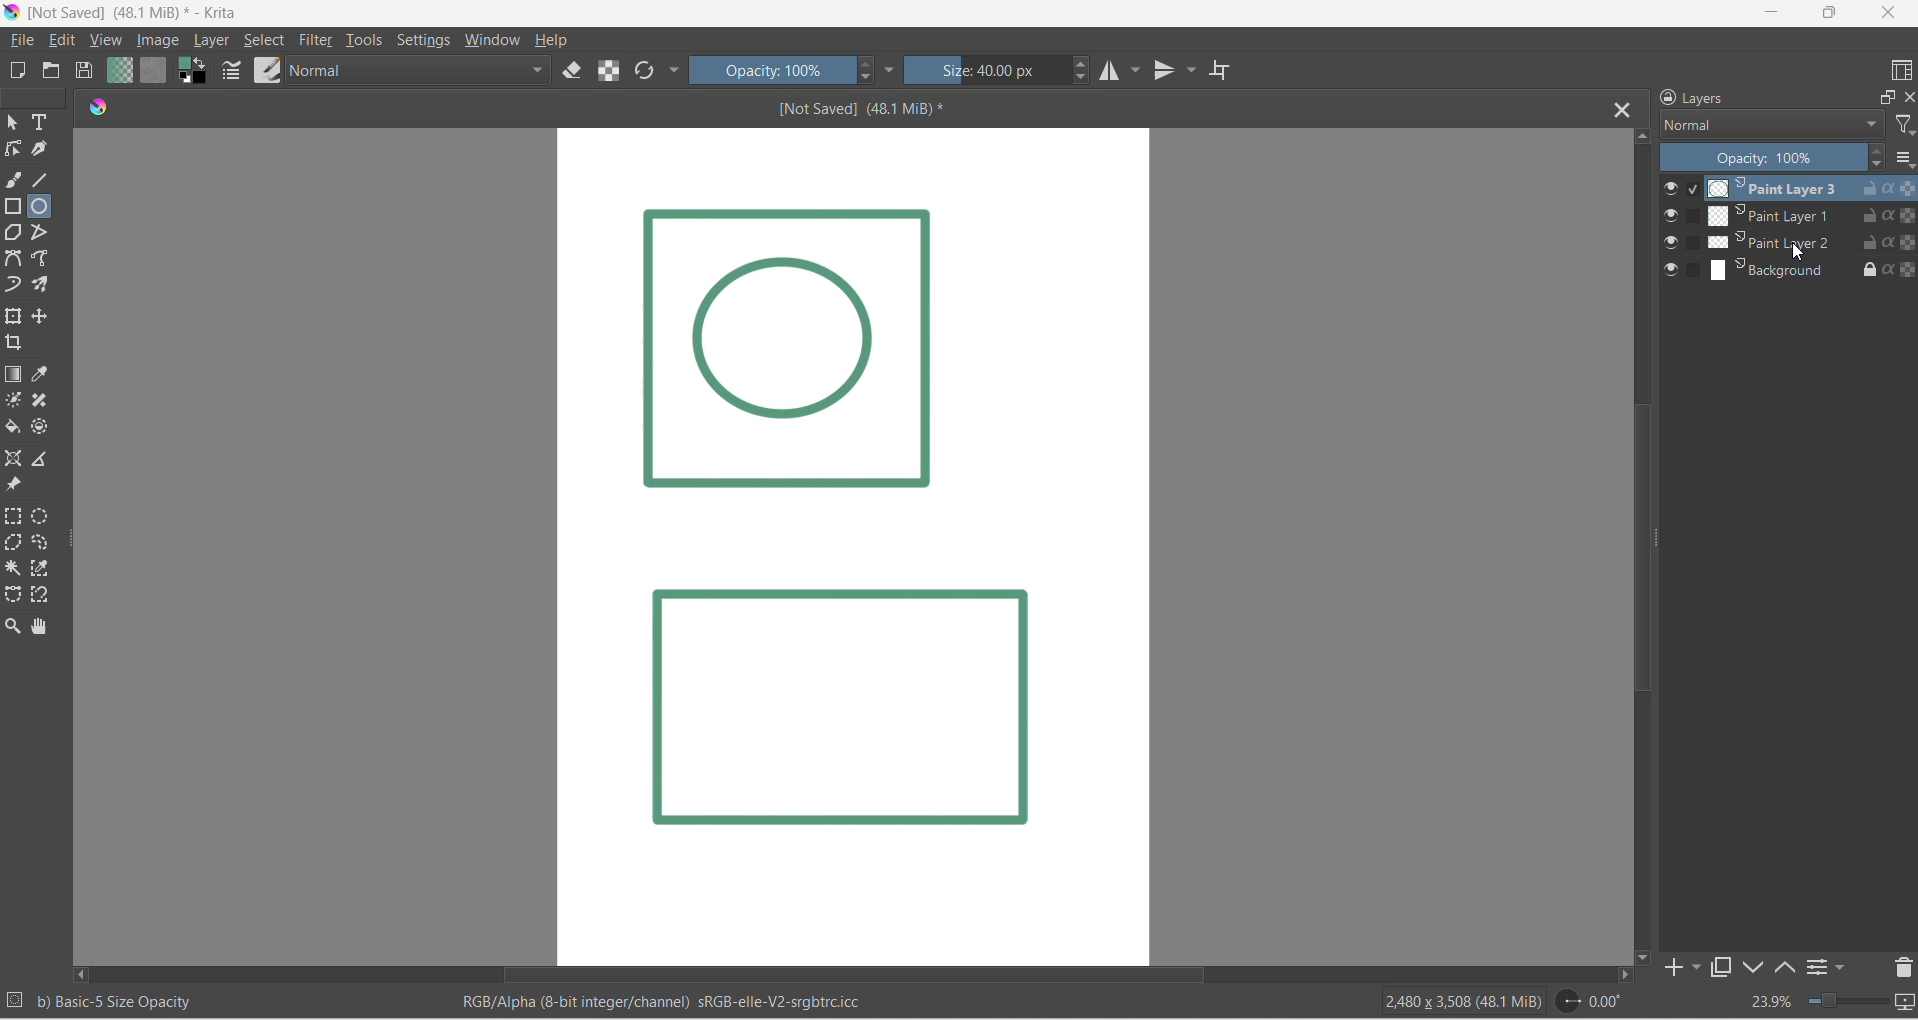  Describe the element at coordinates (1770, 215) in the screenshot. I see `paint layer 1` at that location.